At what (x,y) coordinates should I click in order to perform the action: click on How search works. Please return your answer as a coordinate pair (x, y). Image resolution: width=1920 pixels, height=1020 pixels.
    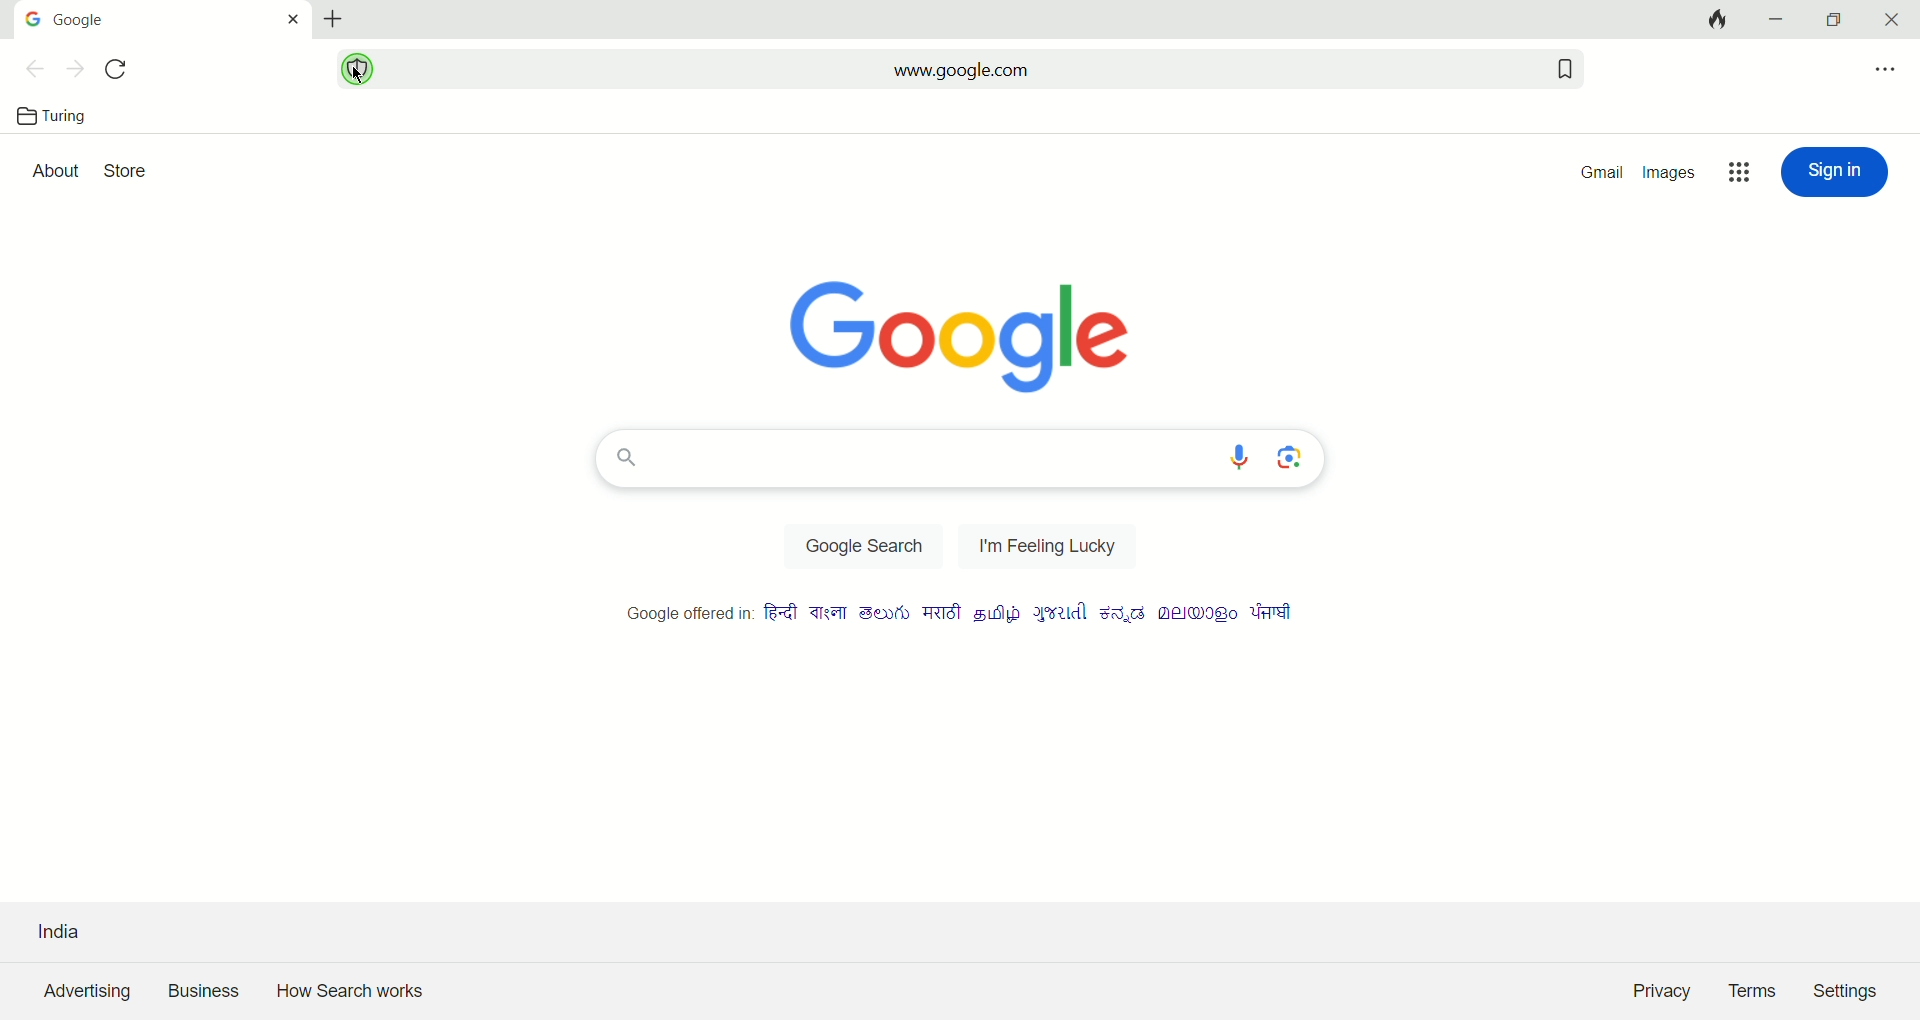
    Looking at the image, I should click on (353, 990).